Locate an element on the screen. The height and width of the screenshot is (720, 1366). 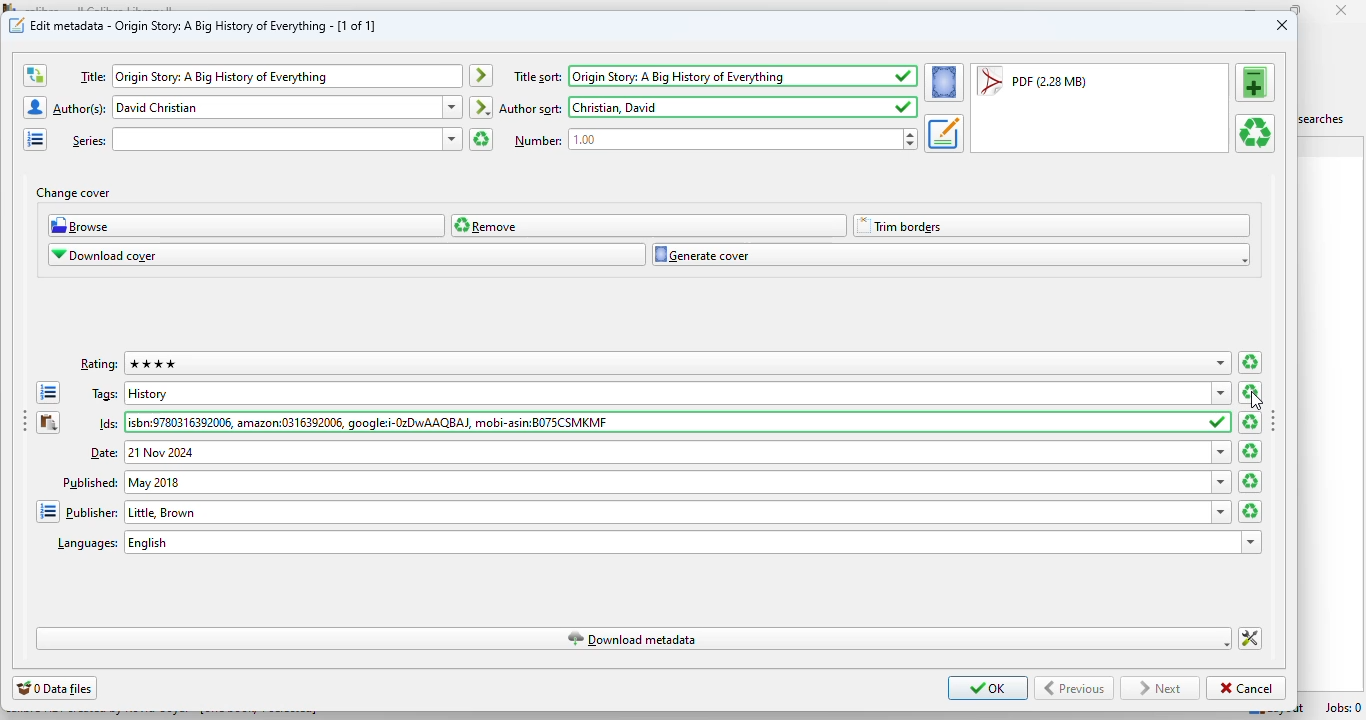
open the manage series editor is located at coordinates (36, 139).